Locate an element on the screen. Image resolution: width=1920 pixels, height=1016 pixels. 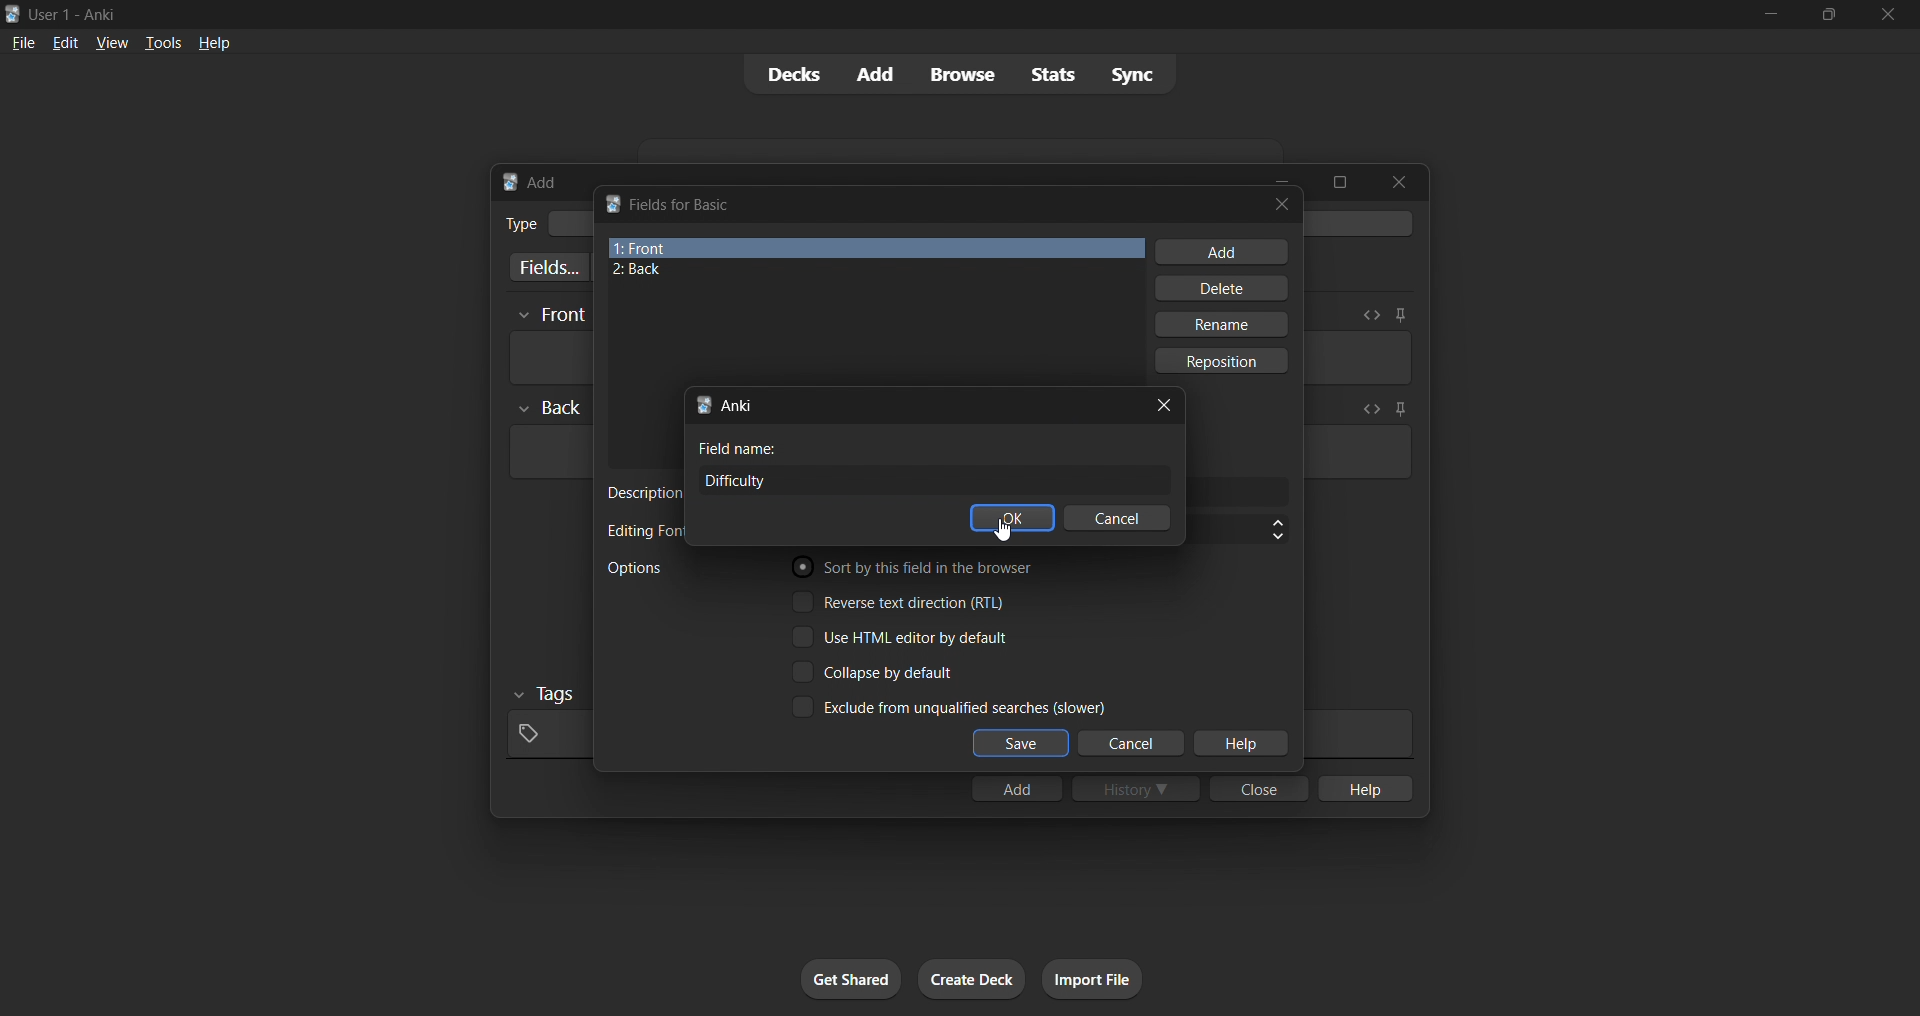
Toggle is located at coordinates (876, 672).